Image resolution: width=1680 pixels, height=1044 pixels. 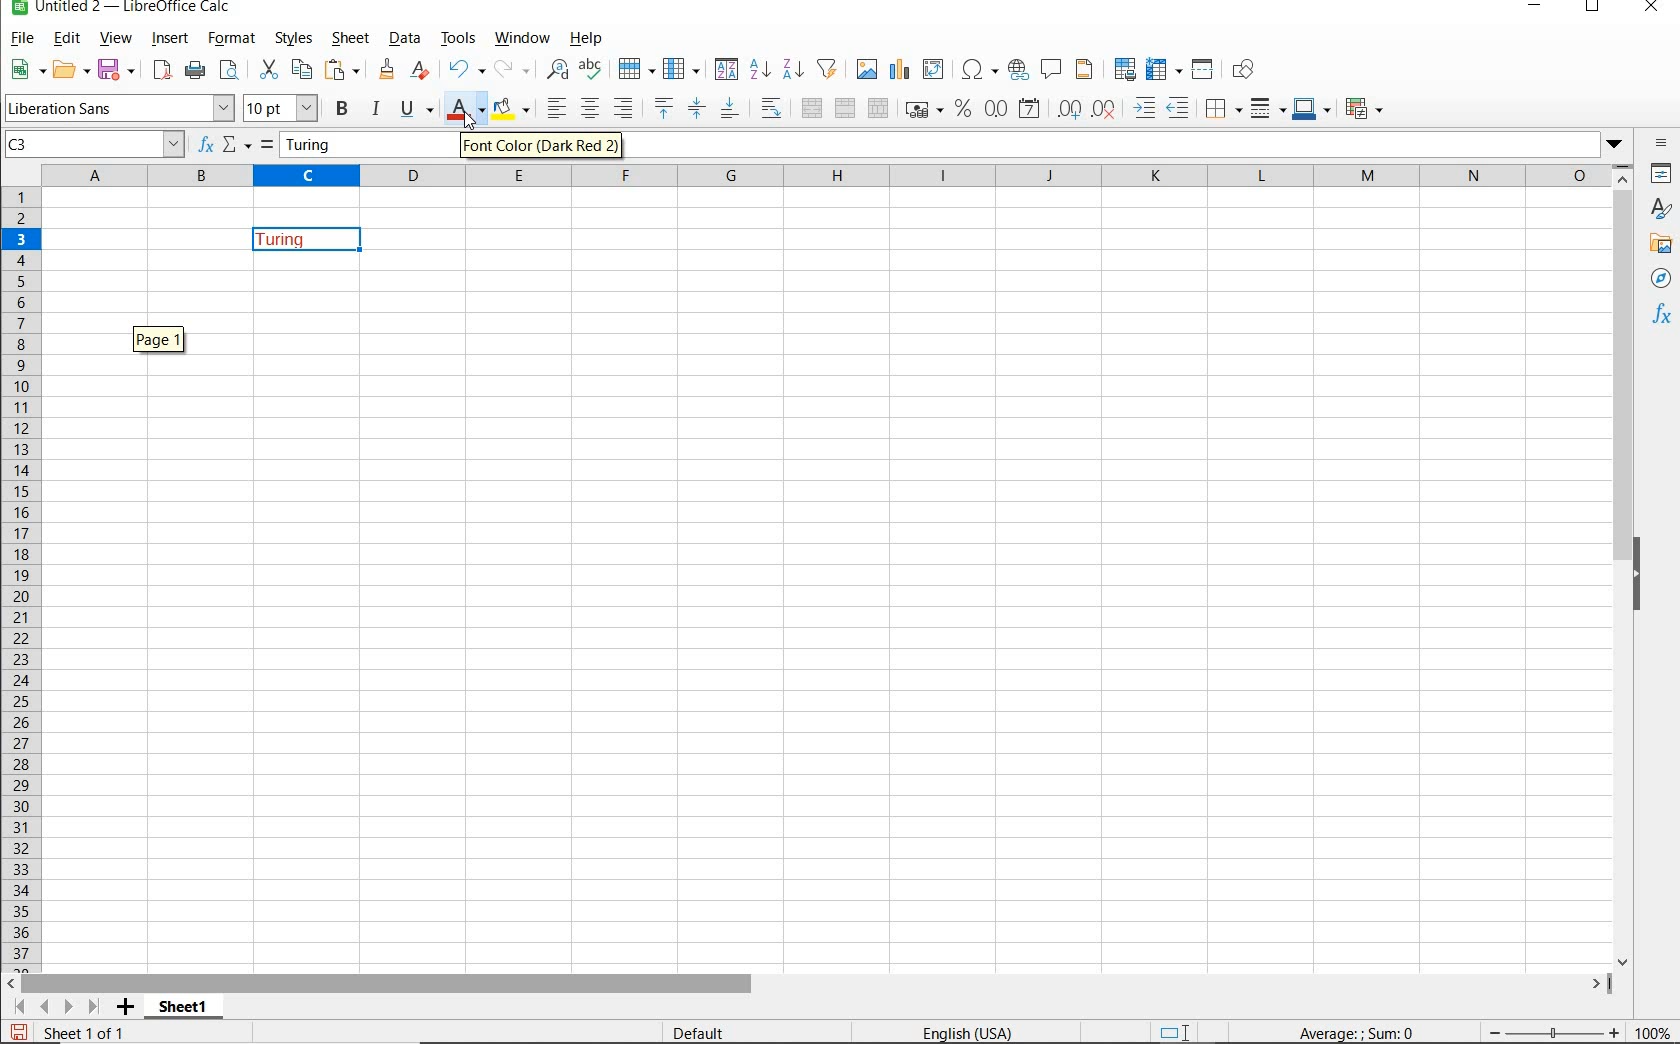 I want to click on SAVE, so click(x=17, y=1033).